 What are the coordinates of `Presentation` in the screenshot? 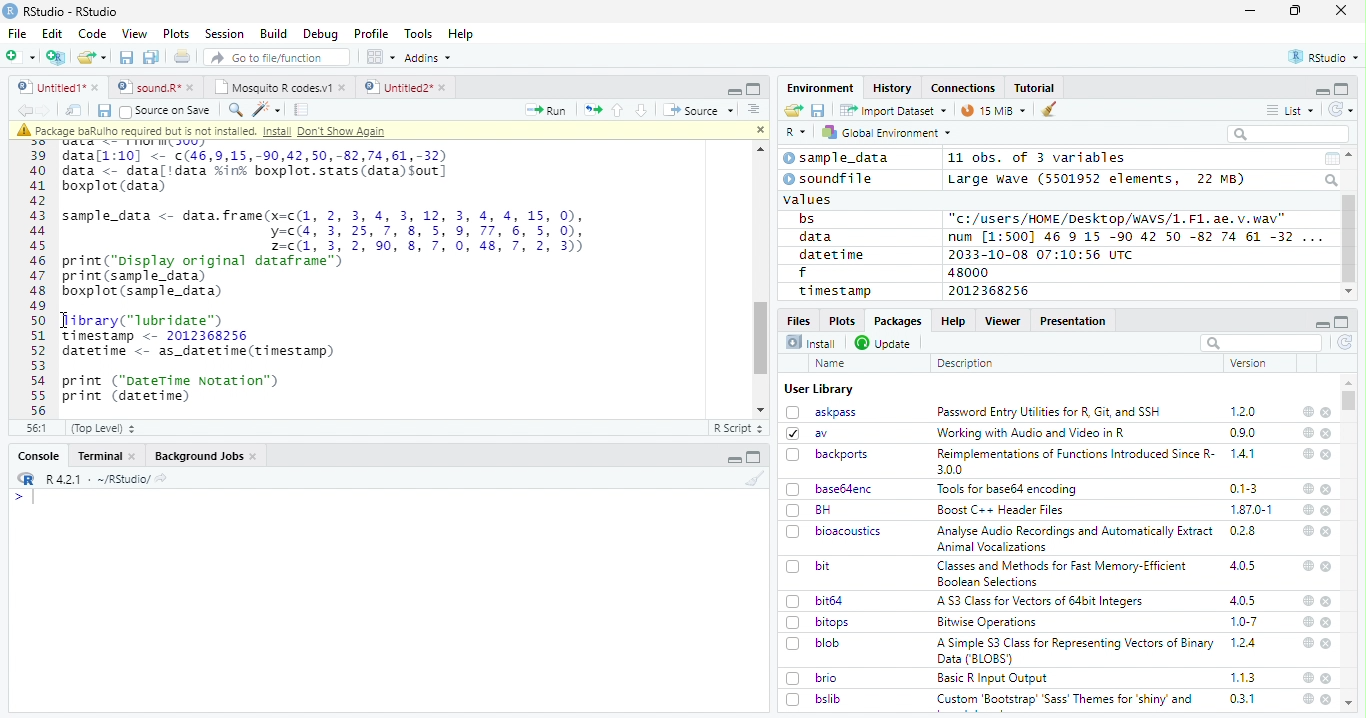 It's located at (1074, 321).